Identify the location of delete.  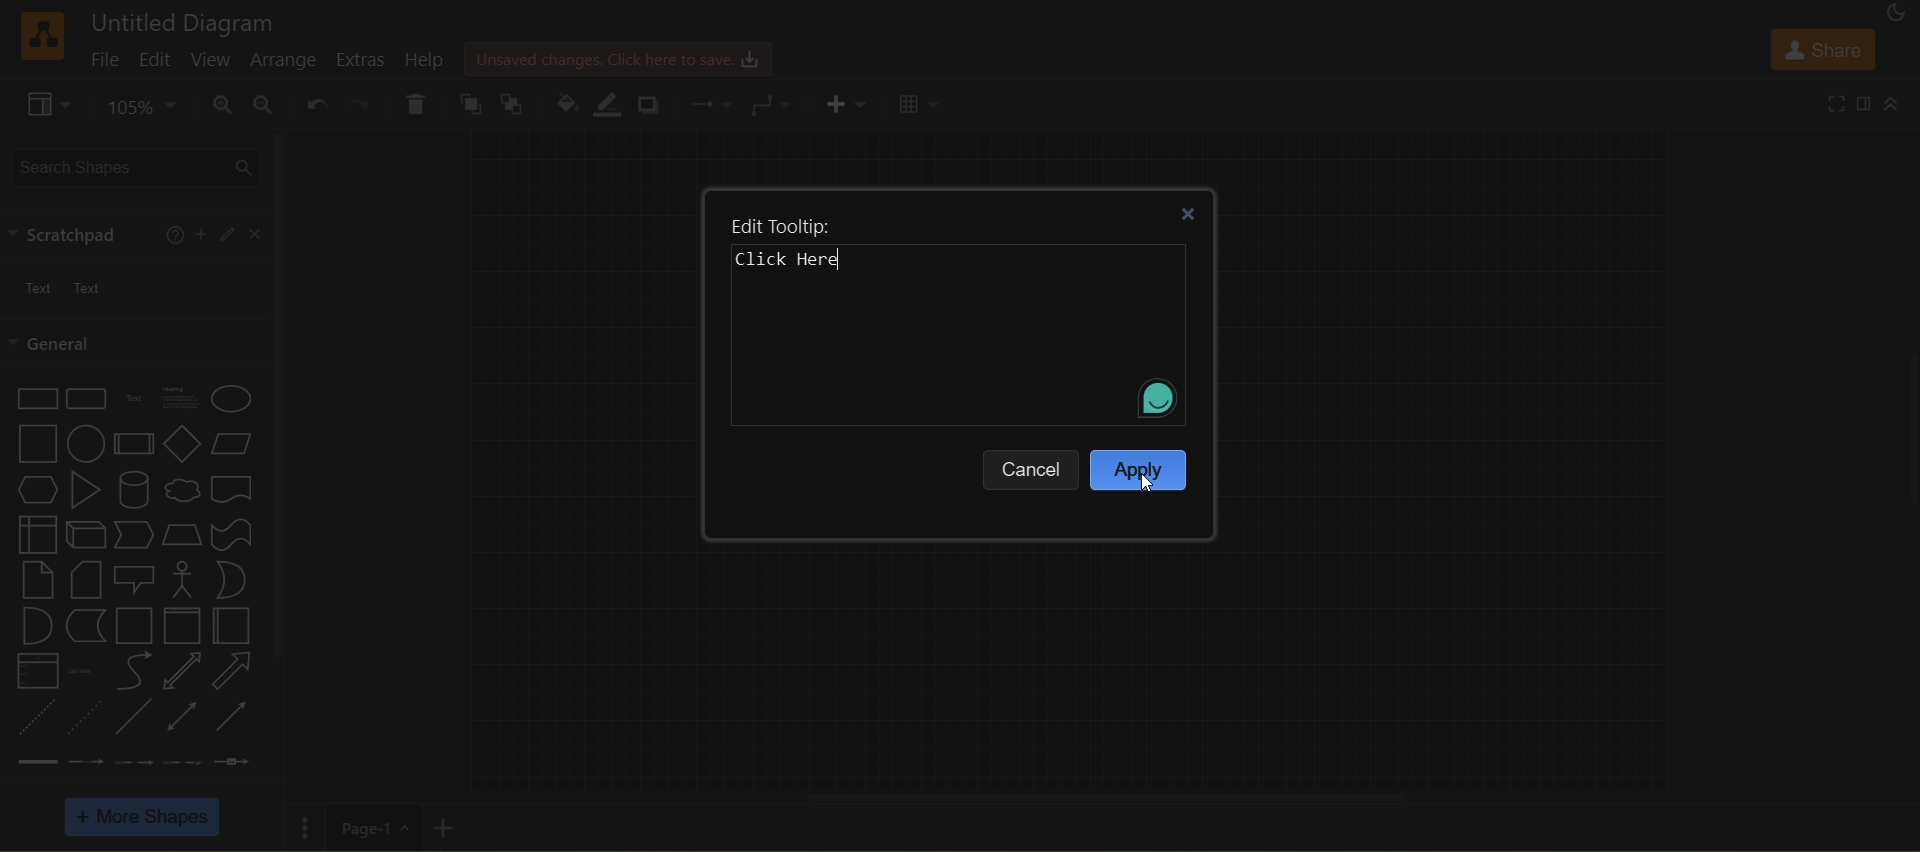
(417, 102).